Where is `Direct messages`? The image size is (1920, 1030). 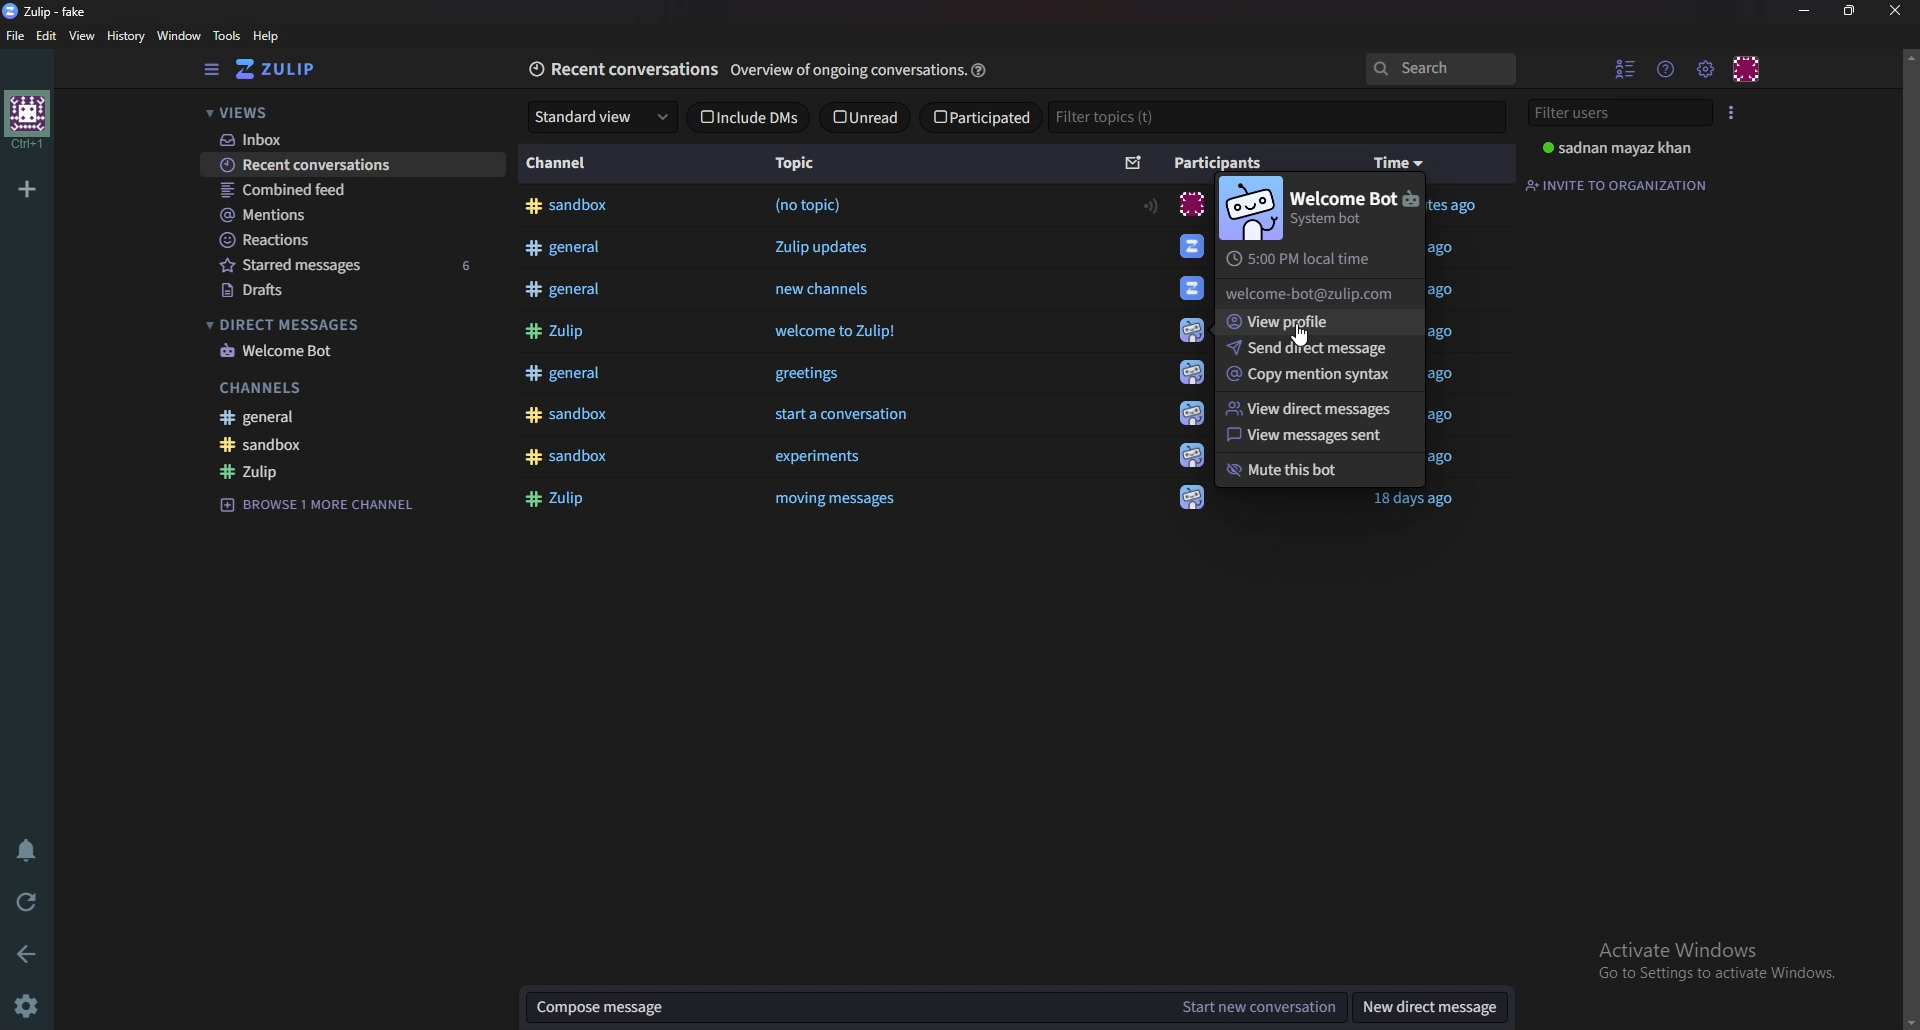
Direct messages is located at coordinates (346, 326).